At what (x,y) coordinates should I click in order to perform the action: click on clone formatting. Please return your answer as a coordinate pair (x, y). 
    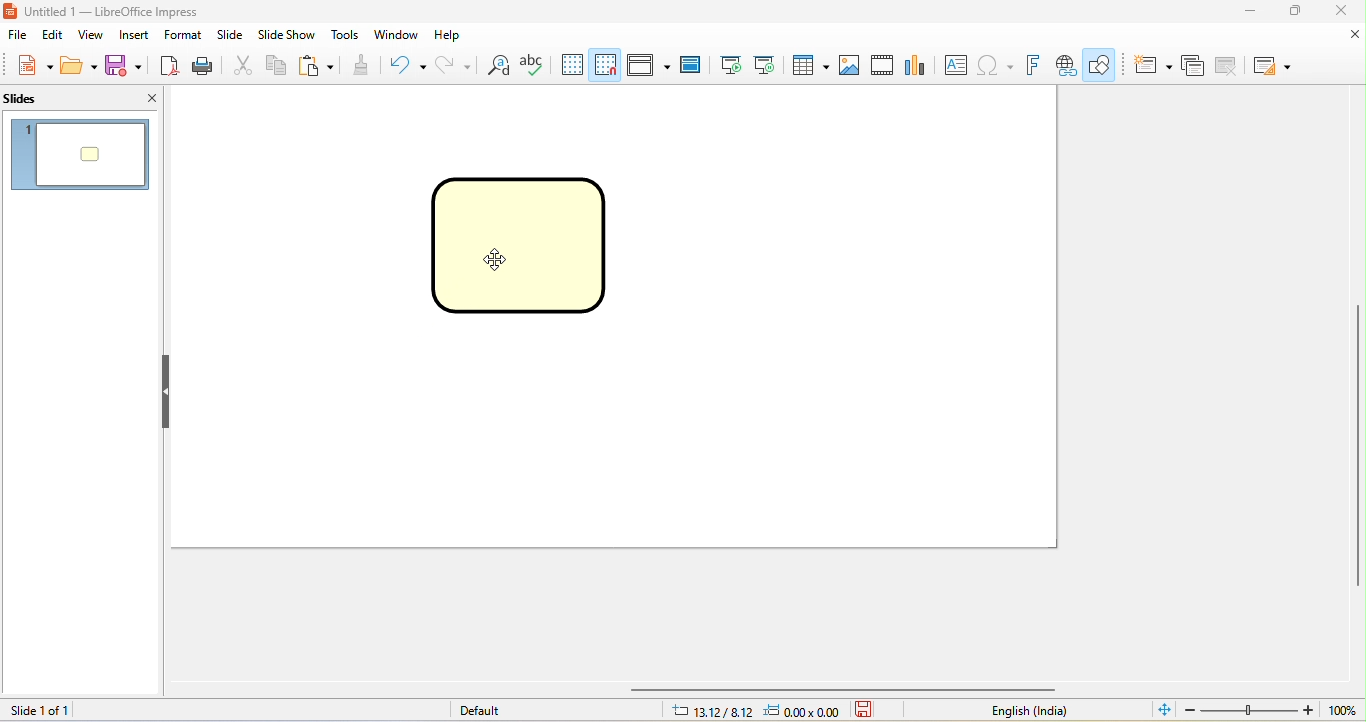
    Looking at the image, I should click on (362, 64).